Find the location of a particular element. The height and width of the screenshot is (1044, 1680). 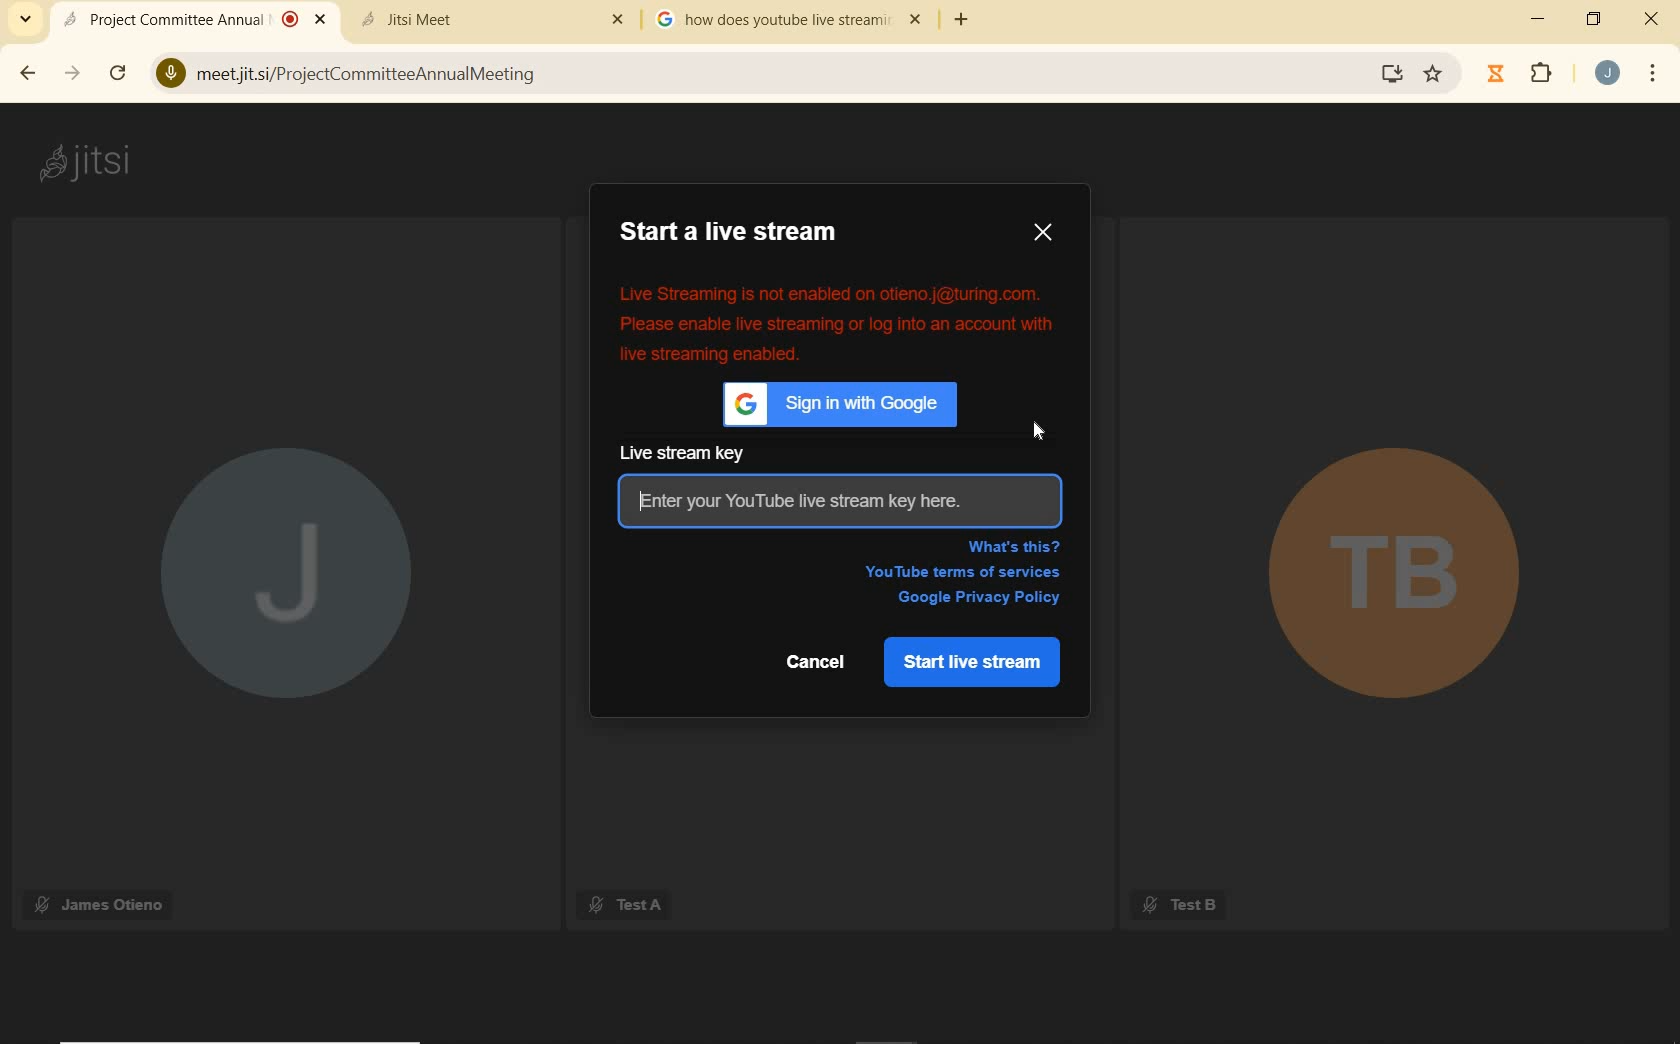

J is located at coordinates (308, 572).